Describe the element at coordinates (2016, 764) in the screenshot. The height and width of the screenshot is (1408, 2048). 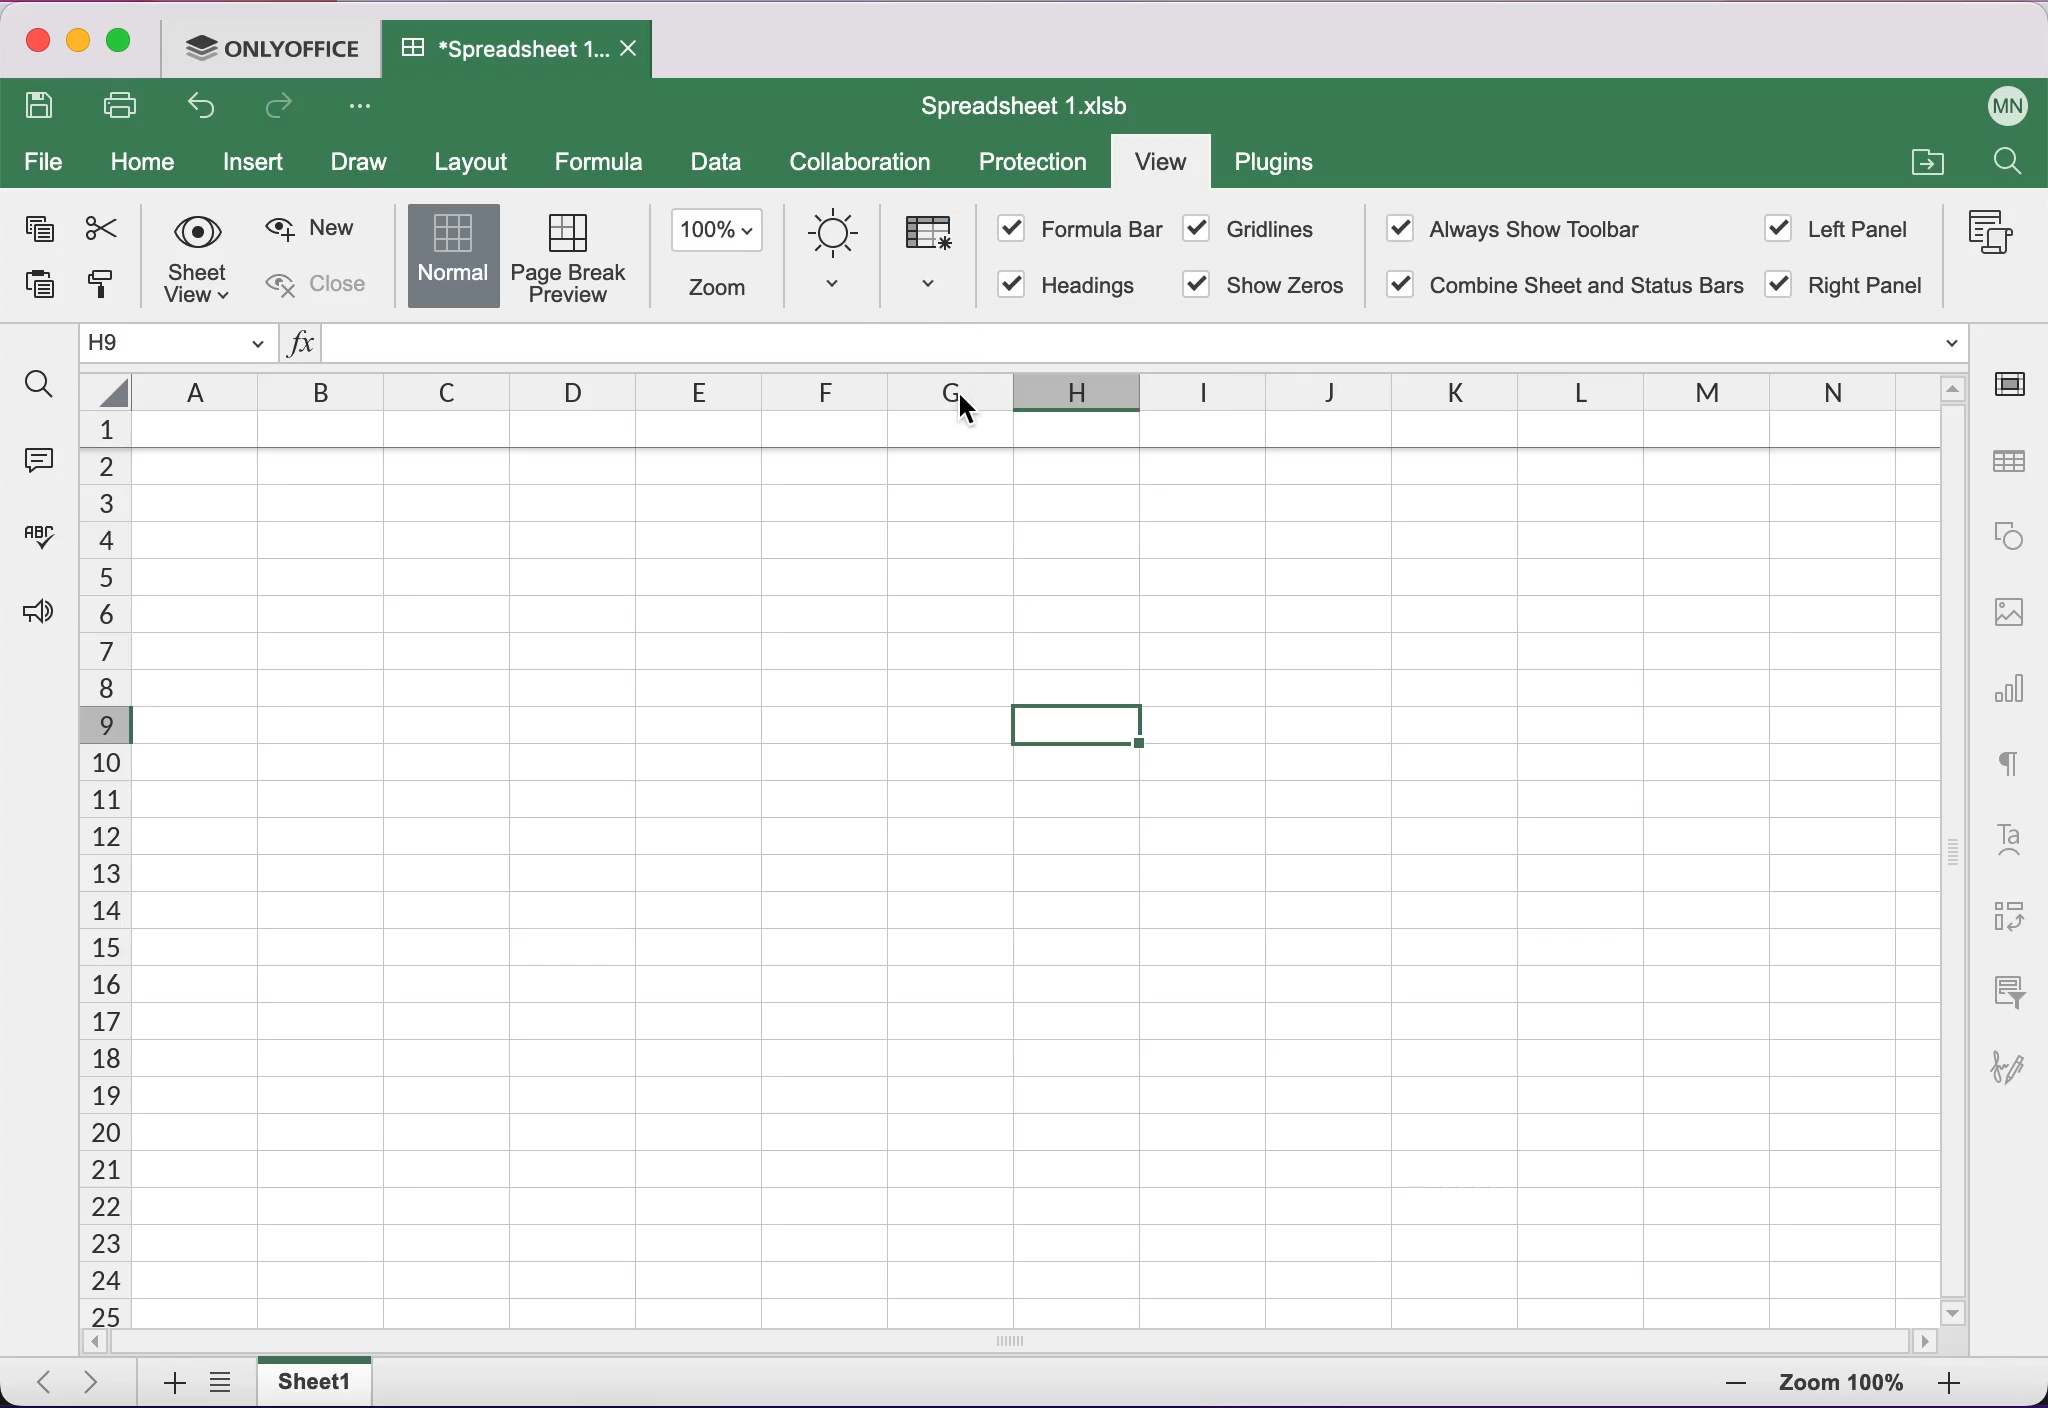
I see `text` at that location.